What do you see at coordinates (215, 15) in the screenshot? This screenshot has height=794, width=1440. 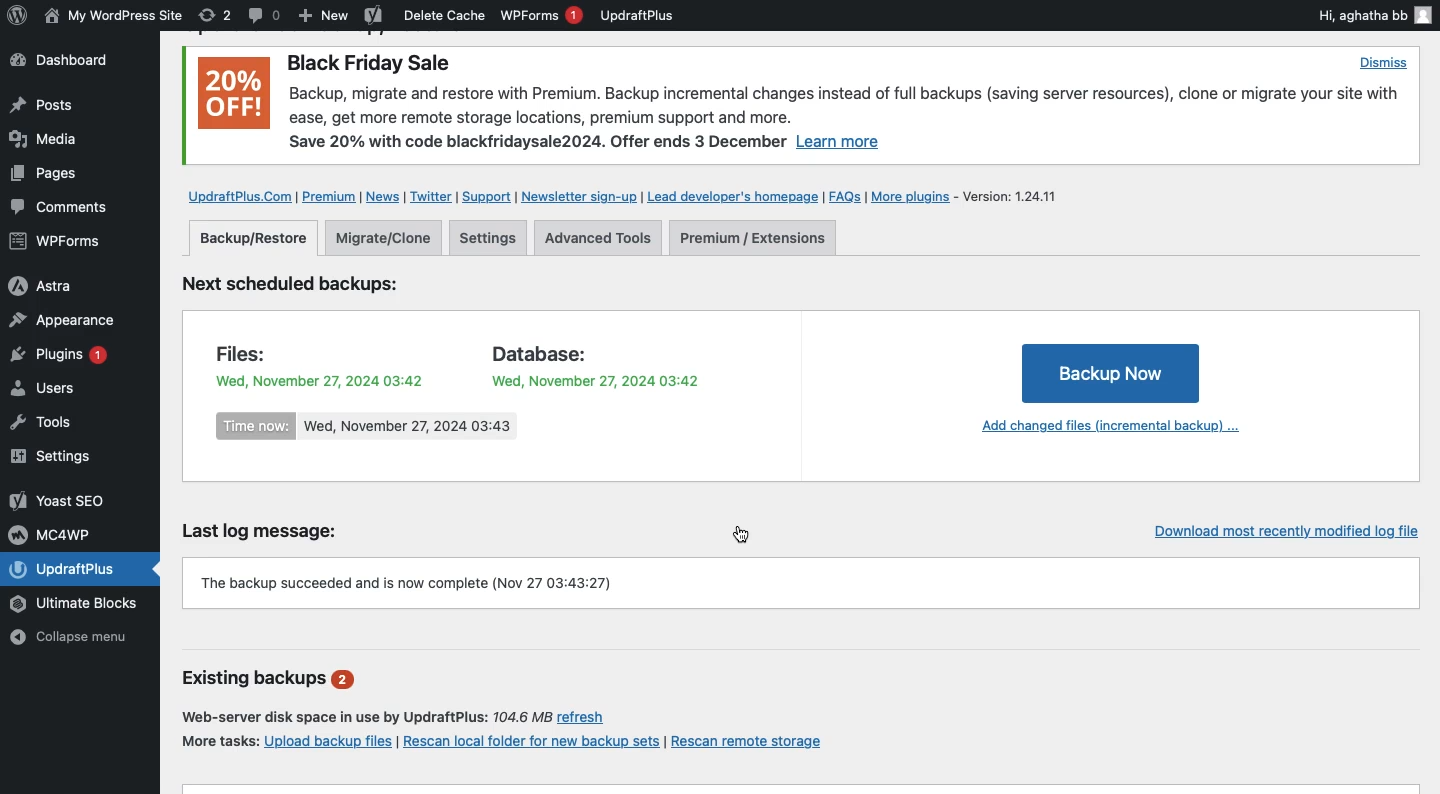 I see `Revision` at bounding box center [215, 15].